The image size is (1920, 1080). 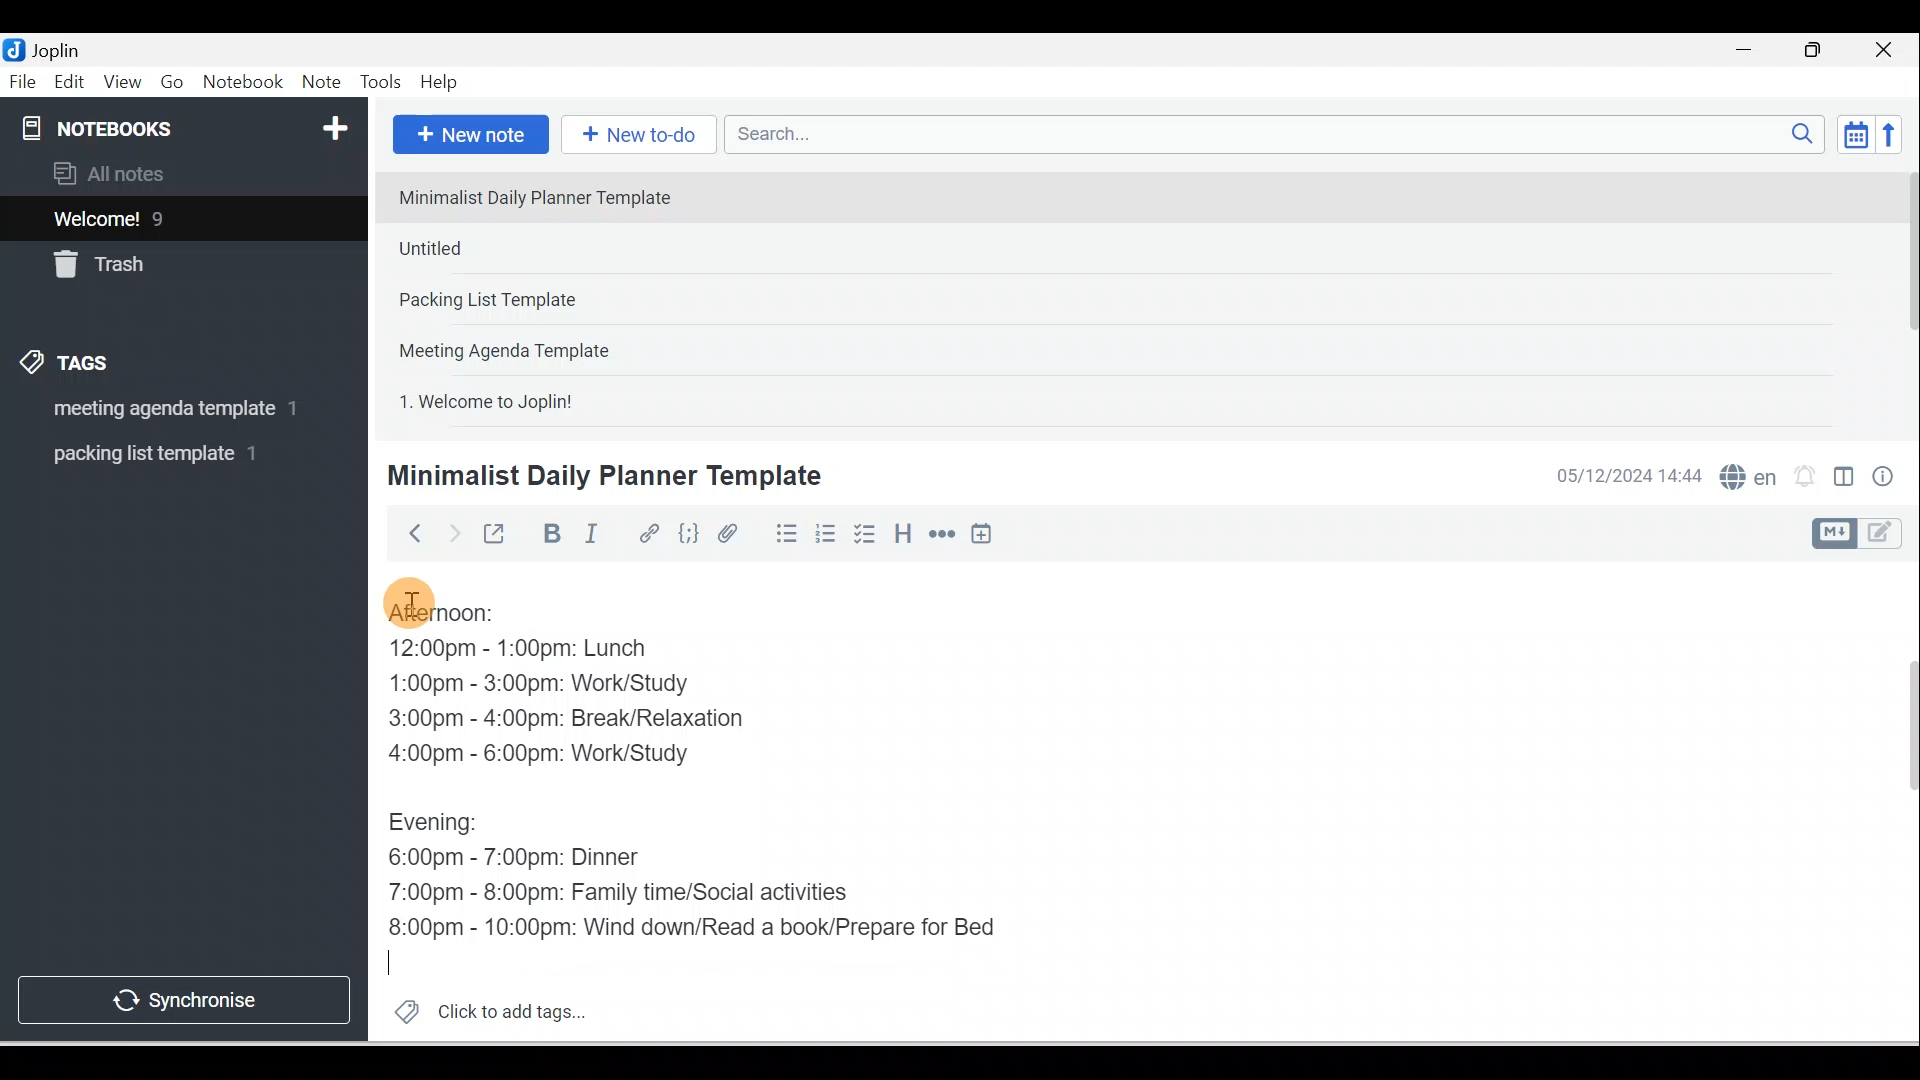 What do you see at coordinates (169, 454) in the screenshot?
I see `Tag 2` at bounding box center [169, 454].